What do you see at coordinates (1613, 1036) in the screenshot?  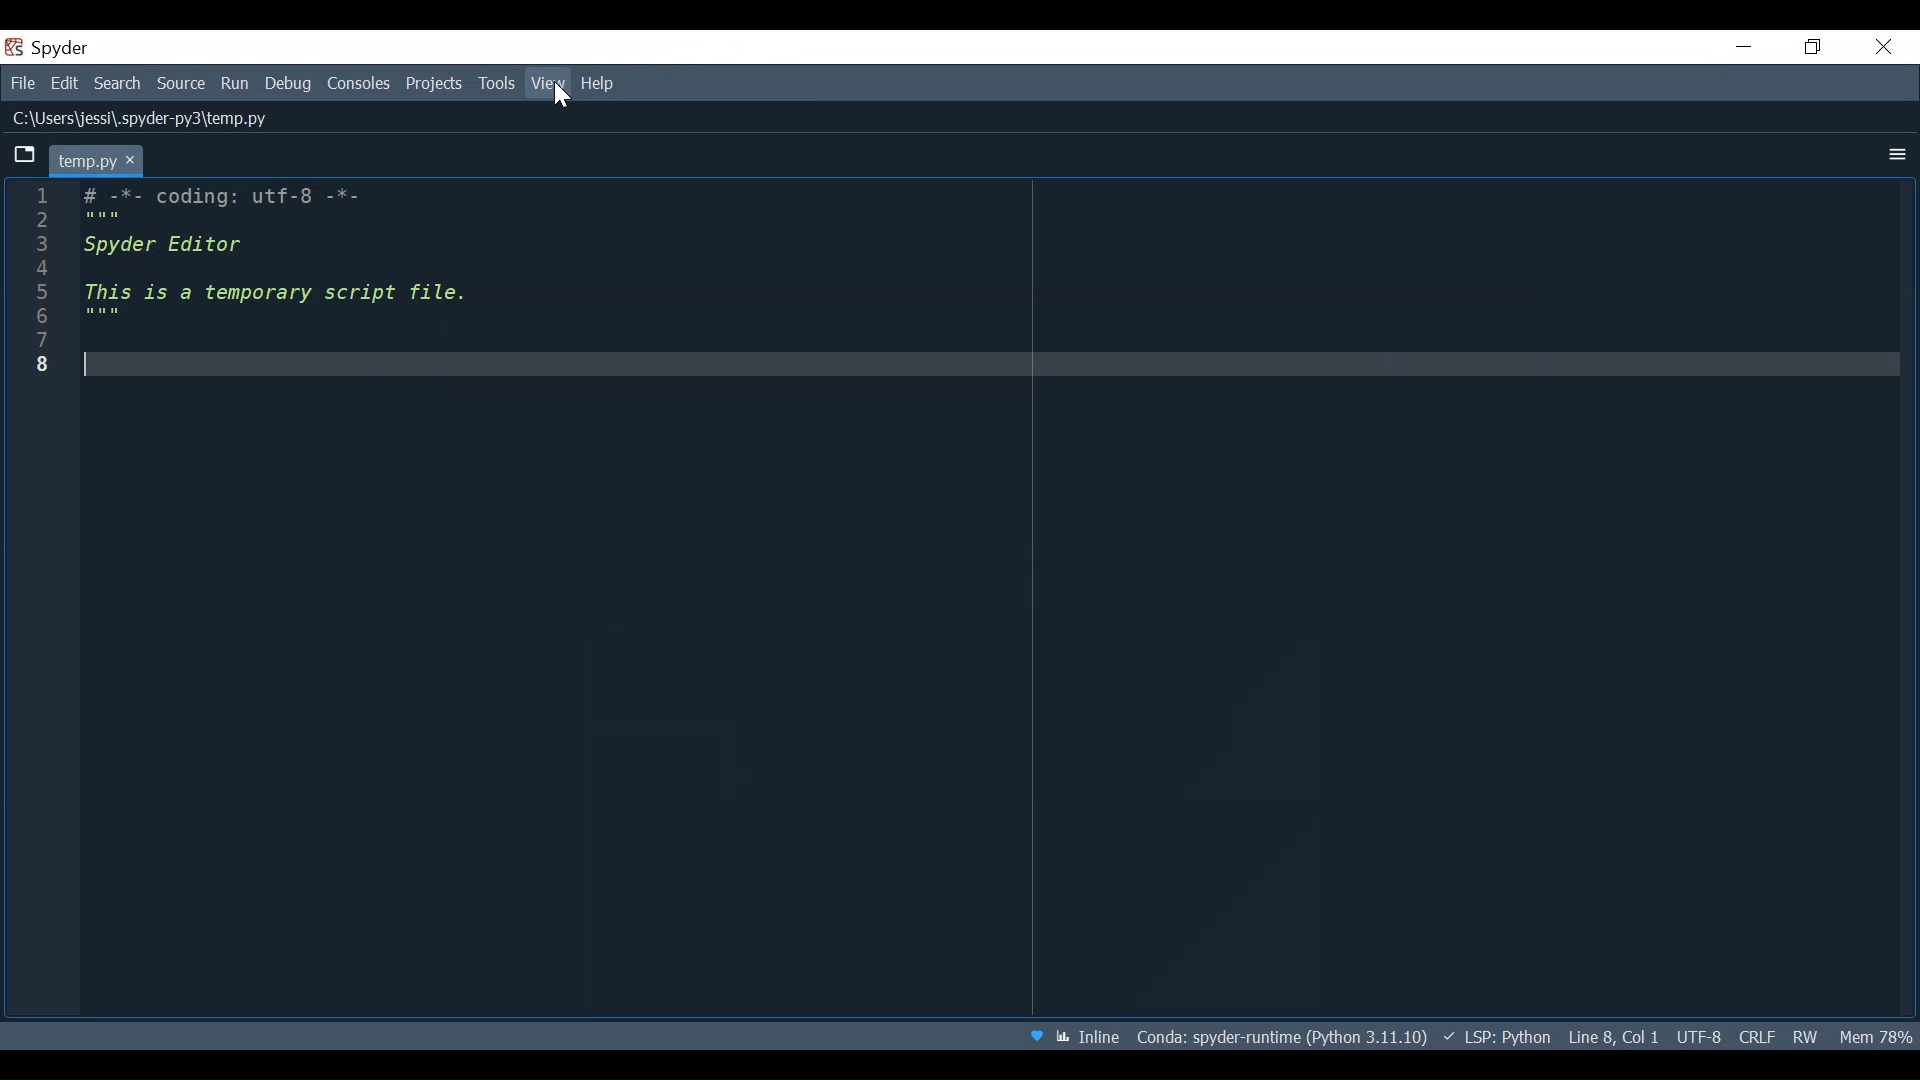 I see `Cursor Position` at bounding box center [1613, 1036].